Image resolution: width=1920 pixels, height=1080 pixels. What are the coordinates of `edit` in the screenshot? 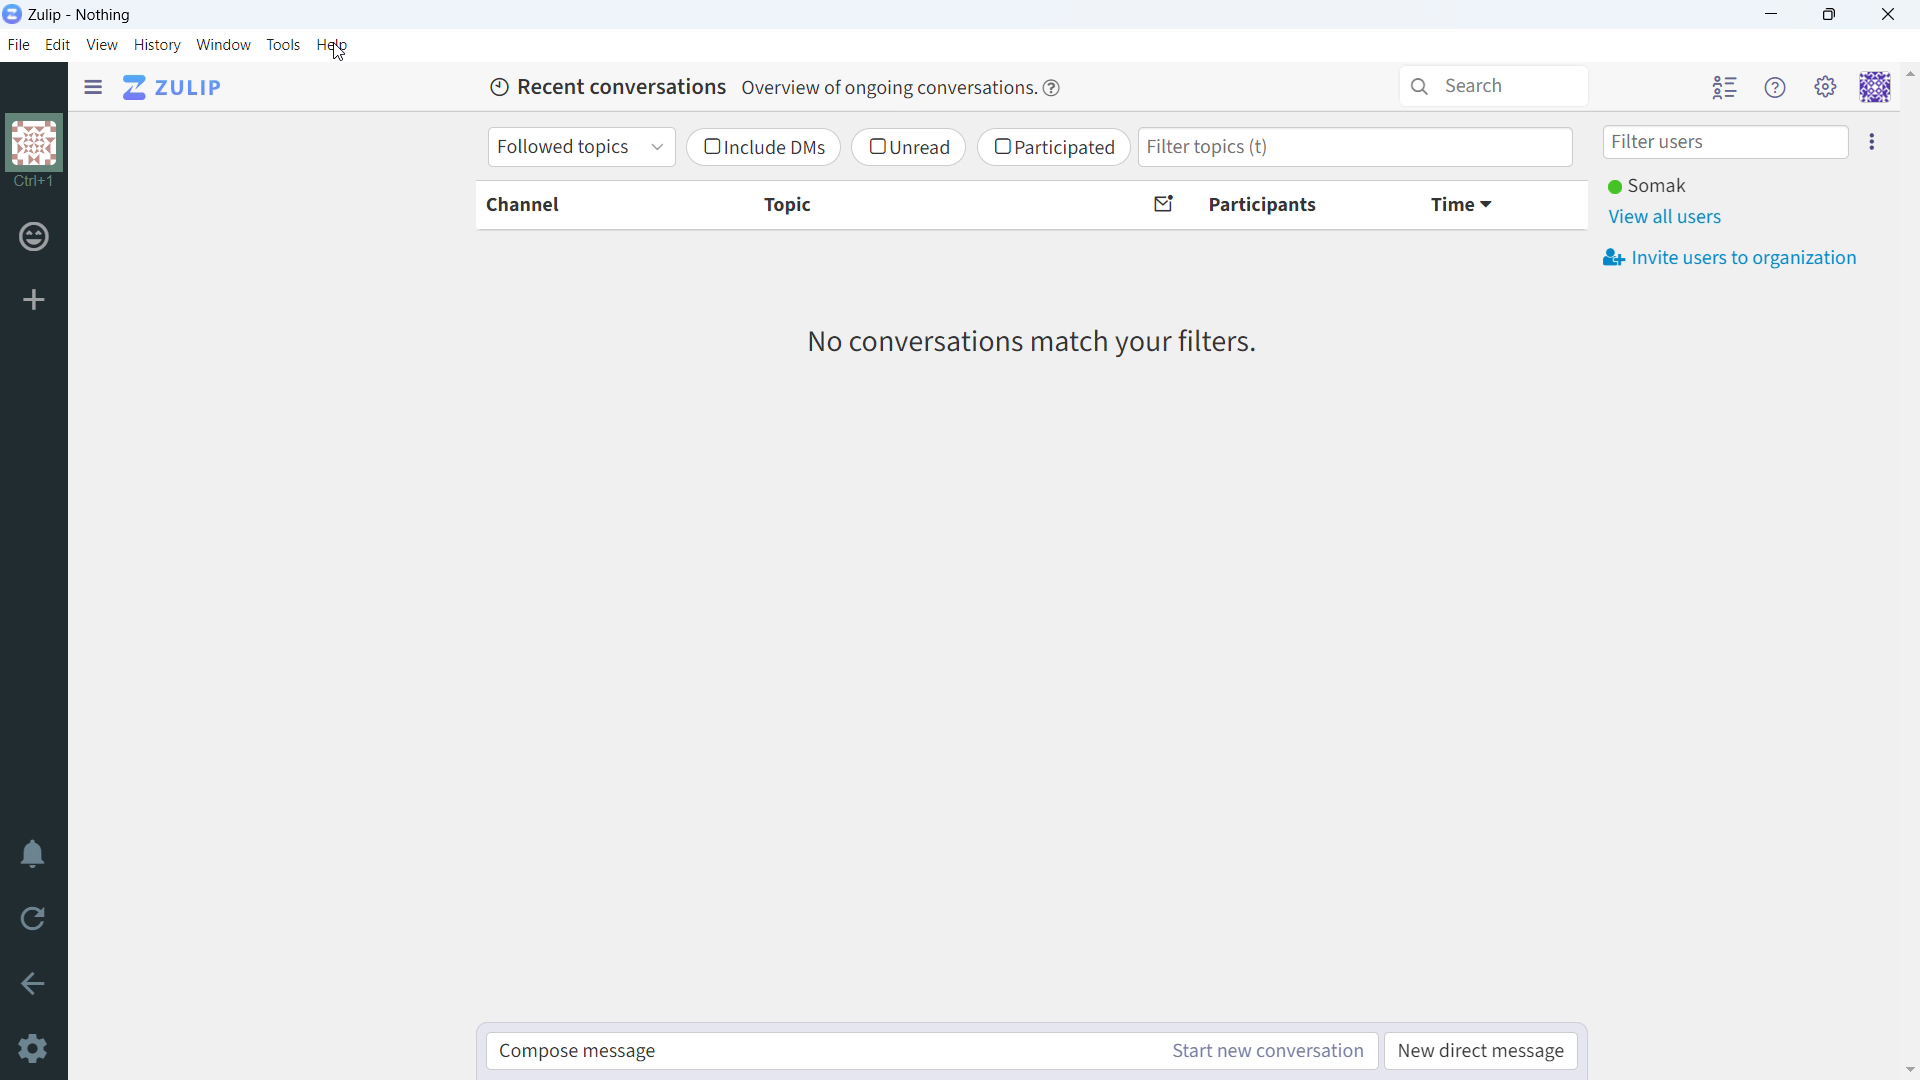 It's located at (59, 45).